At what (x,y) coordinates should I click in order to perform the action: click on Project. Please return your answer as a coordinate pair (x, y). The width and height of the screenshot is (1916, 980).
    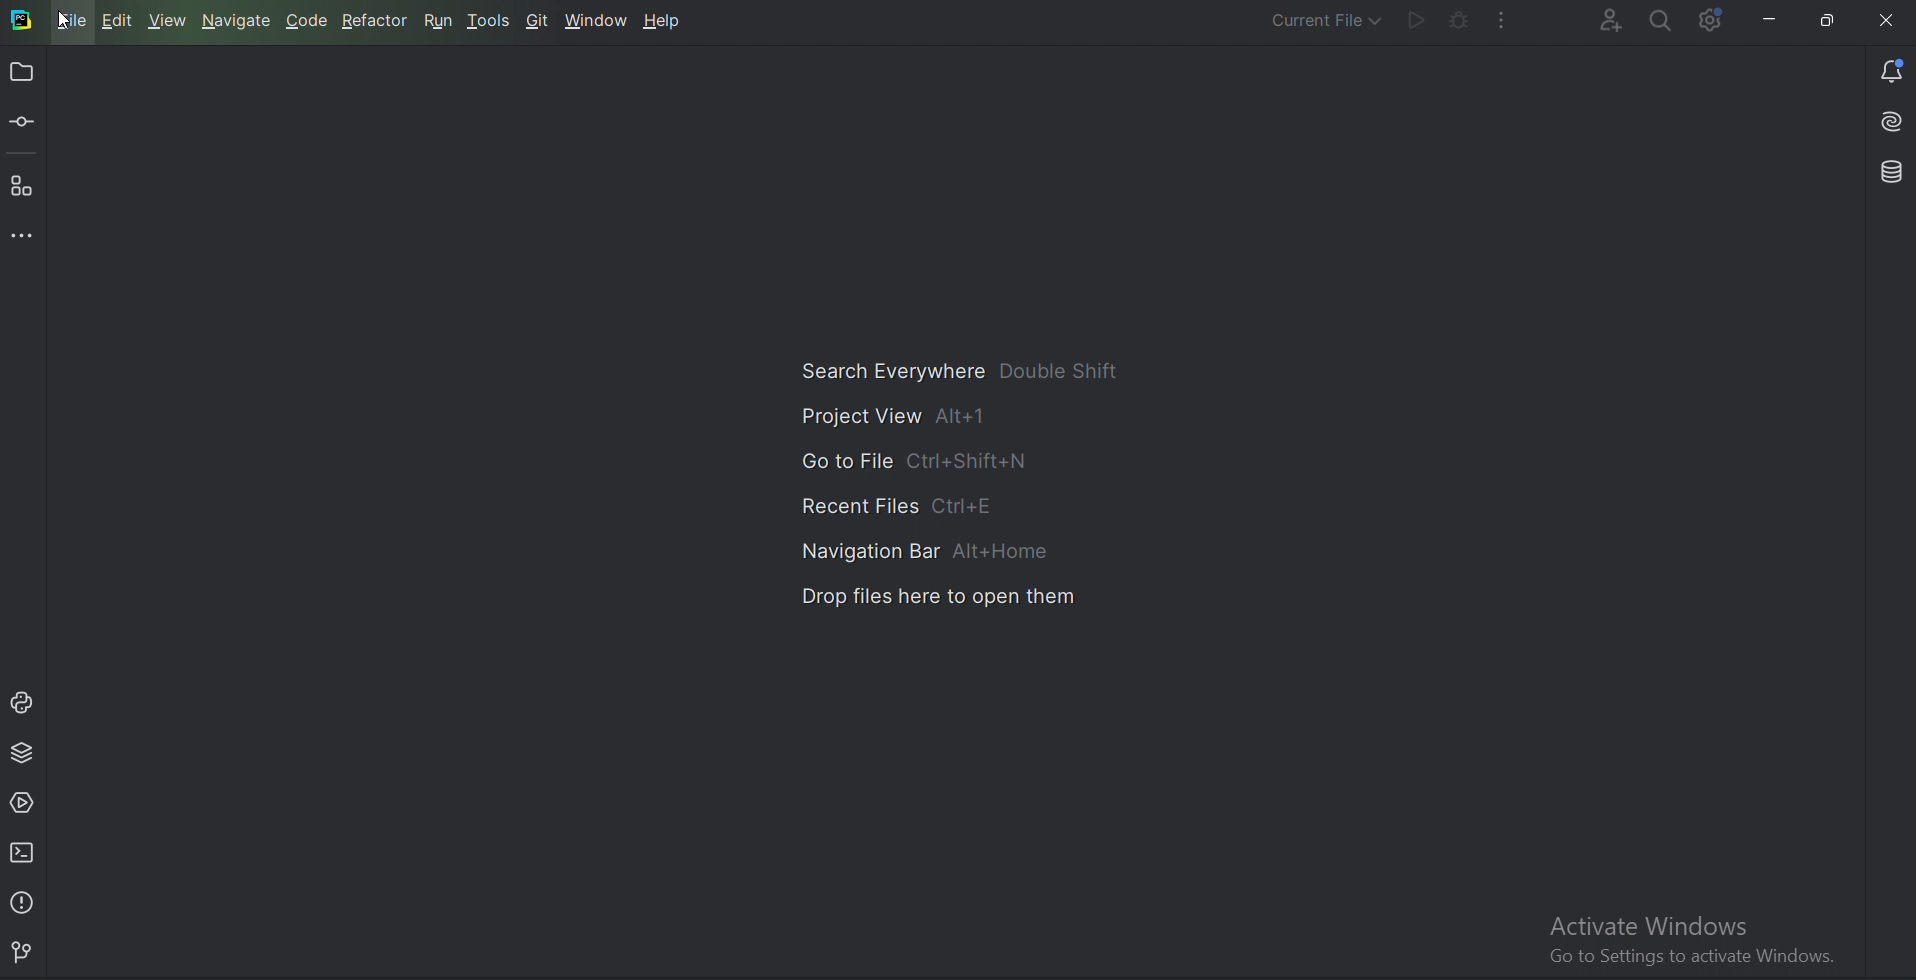
    Looking at the image, I should click on (21, 74).